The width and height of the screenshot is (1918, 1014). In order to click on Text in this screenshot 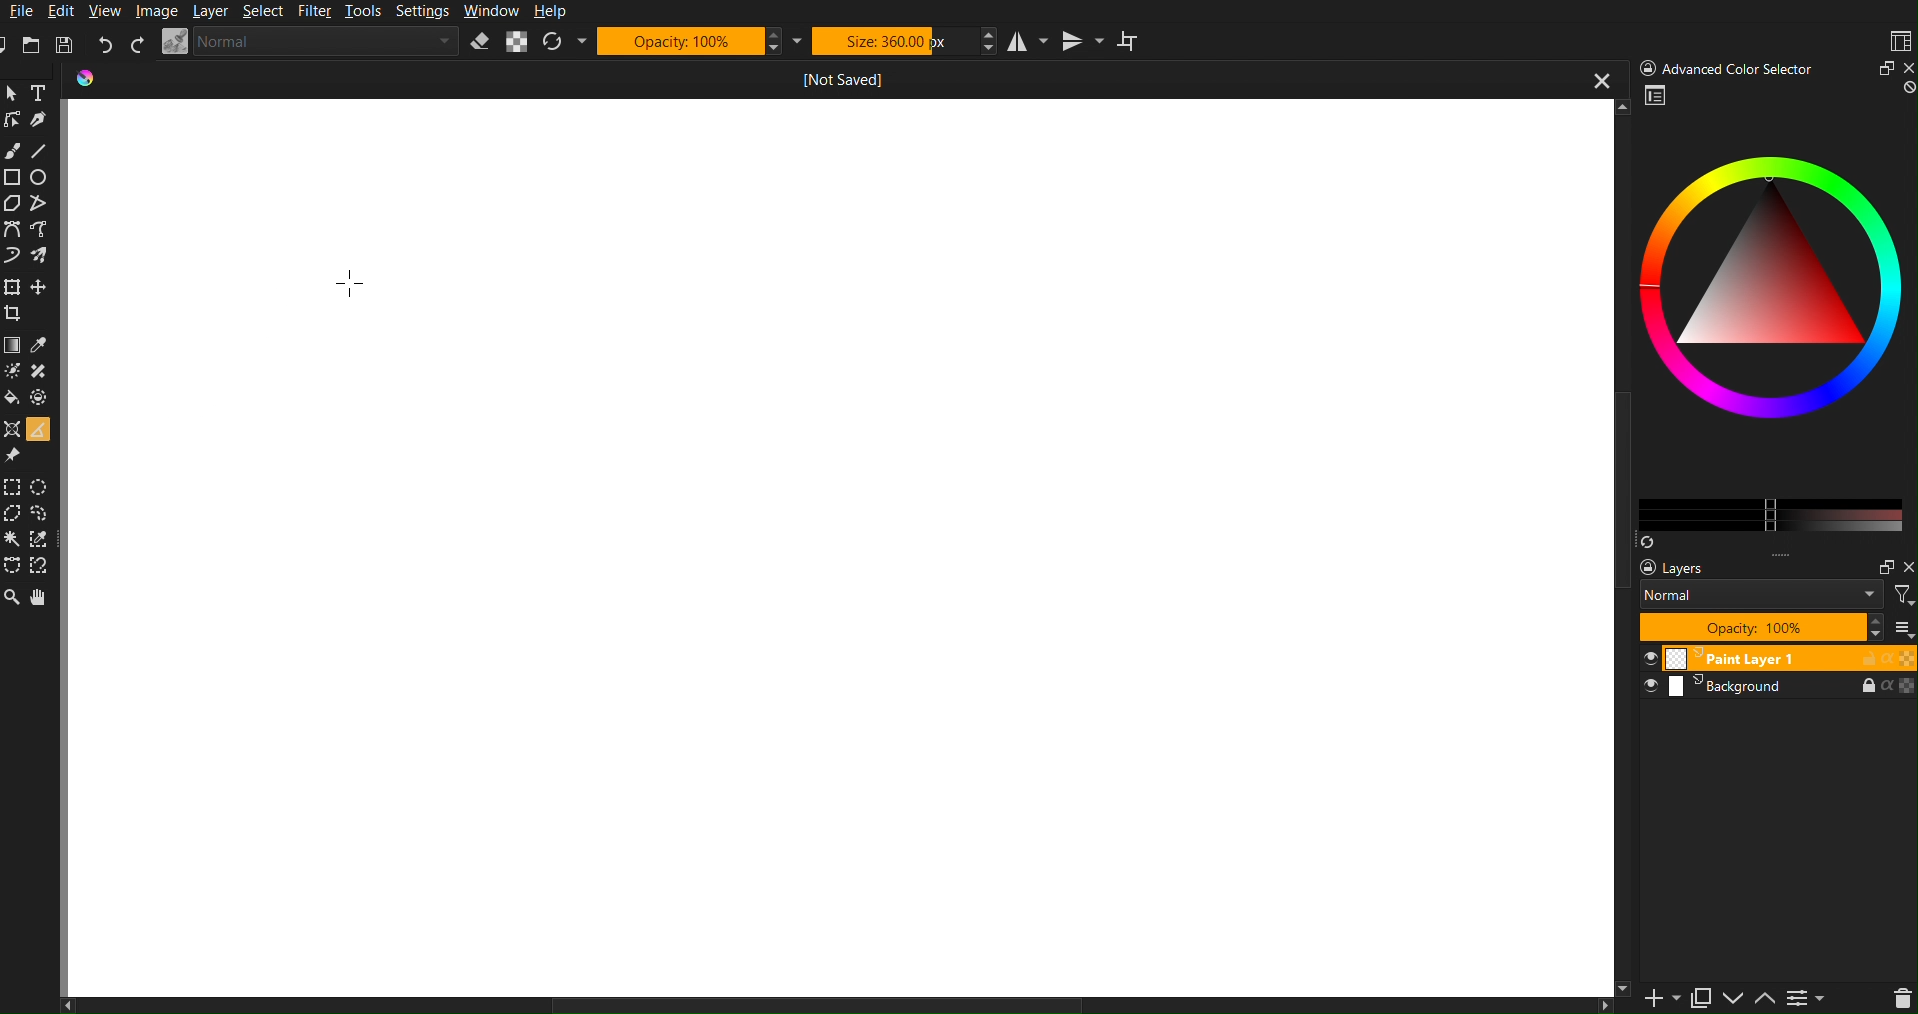, I will do `click(41, 92)`.